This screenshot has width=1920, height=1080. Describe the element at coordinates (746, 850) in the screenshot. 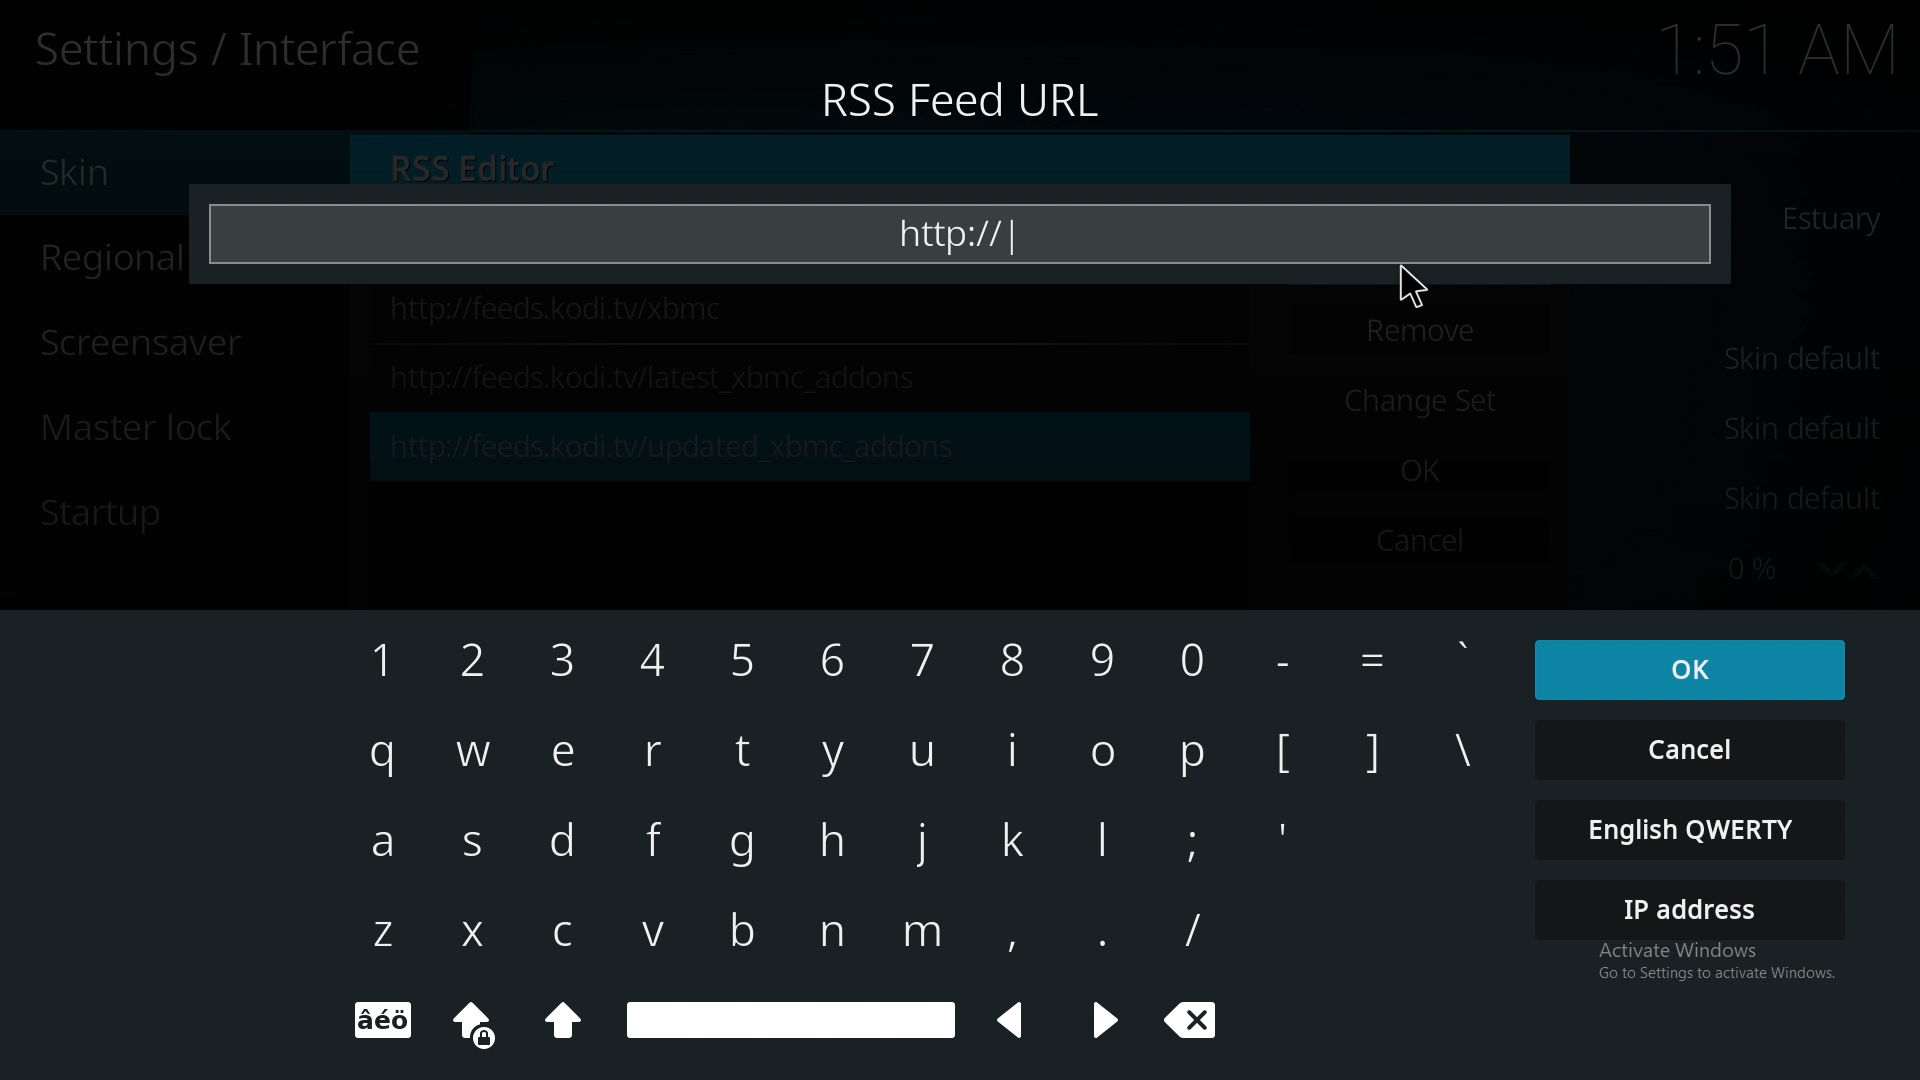

I see `keyboard Input` at that location.